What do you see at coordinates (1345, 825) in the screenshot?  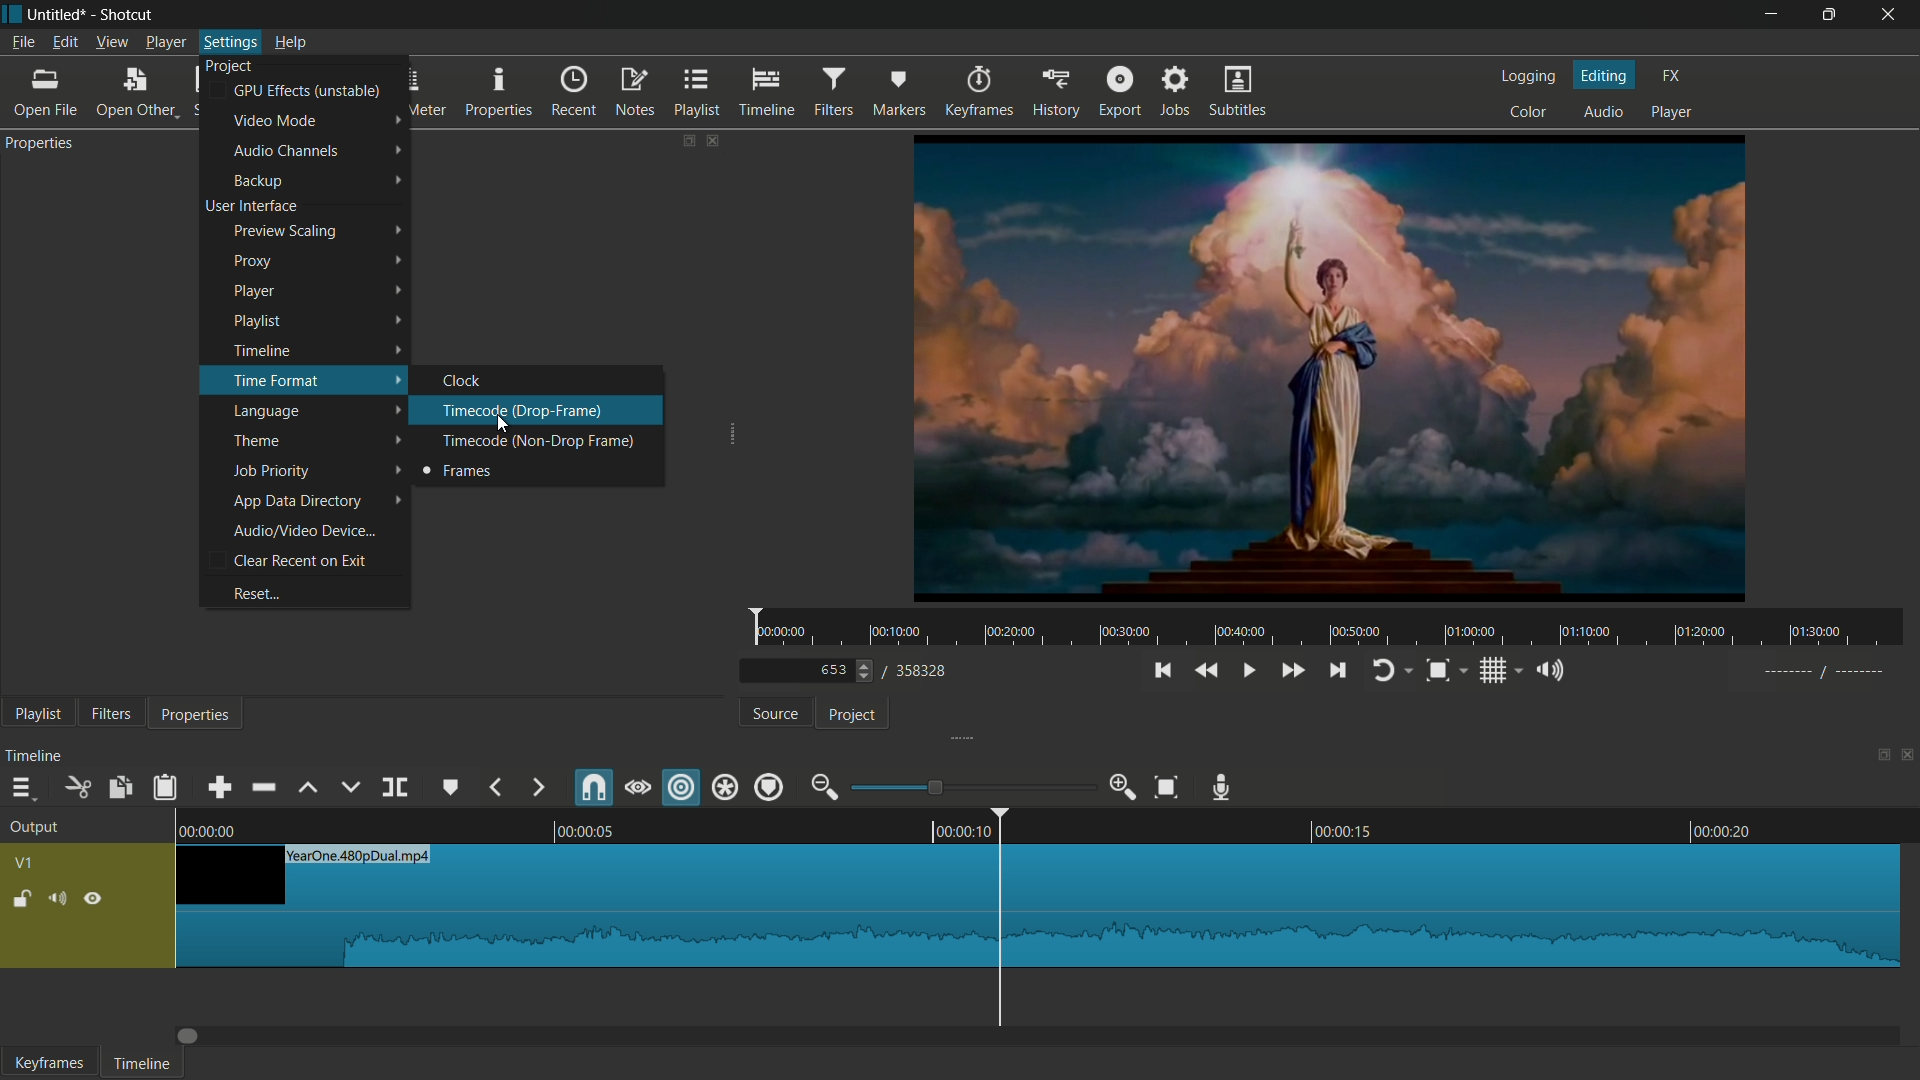 I see `00.0015` at bounding box center [1345, 825].